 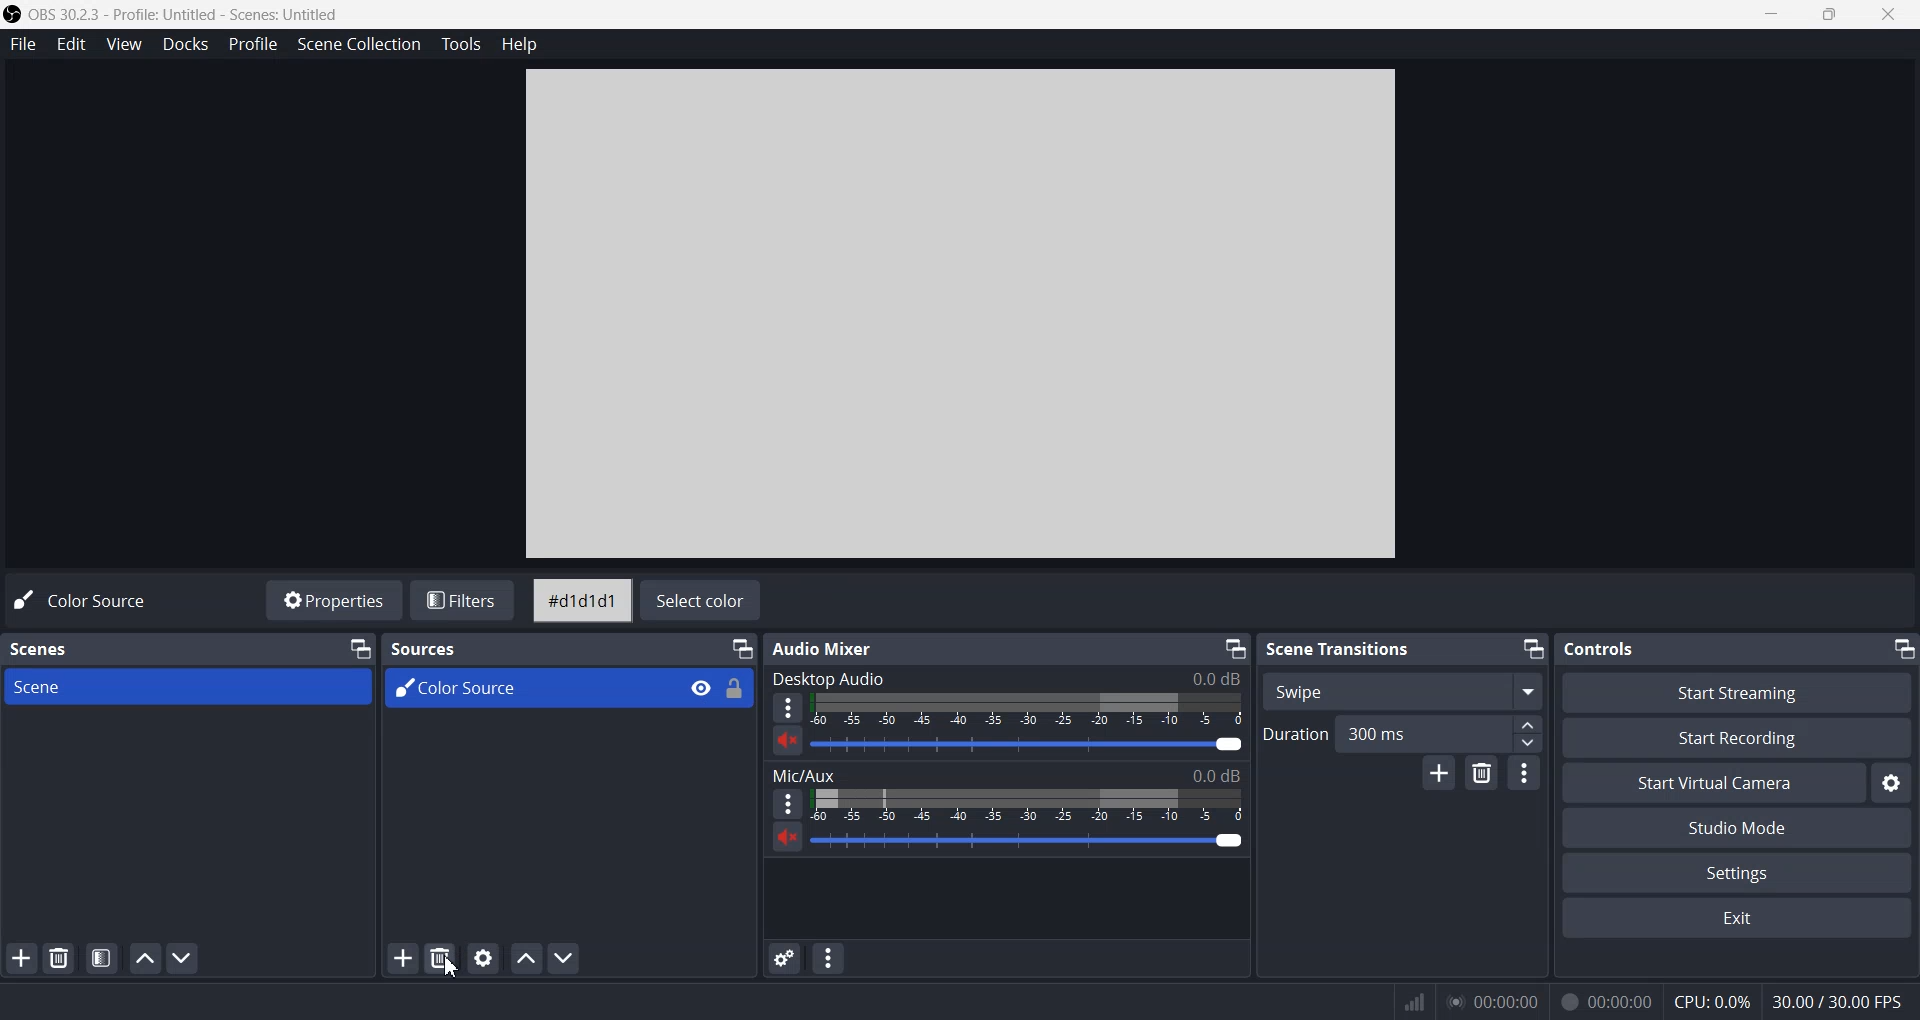 What do you see at coordinates (330, 600) in the screenshot?
I see `Properties` at bounding box center [330, 600].